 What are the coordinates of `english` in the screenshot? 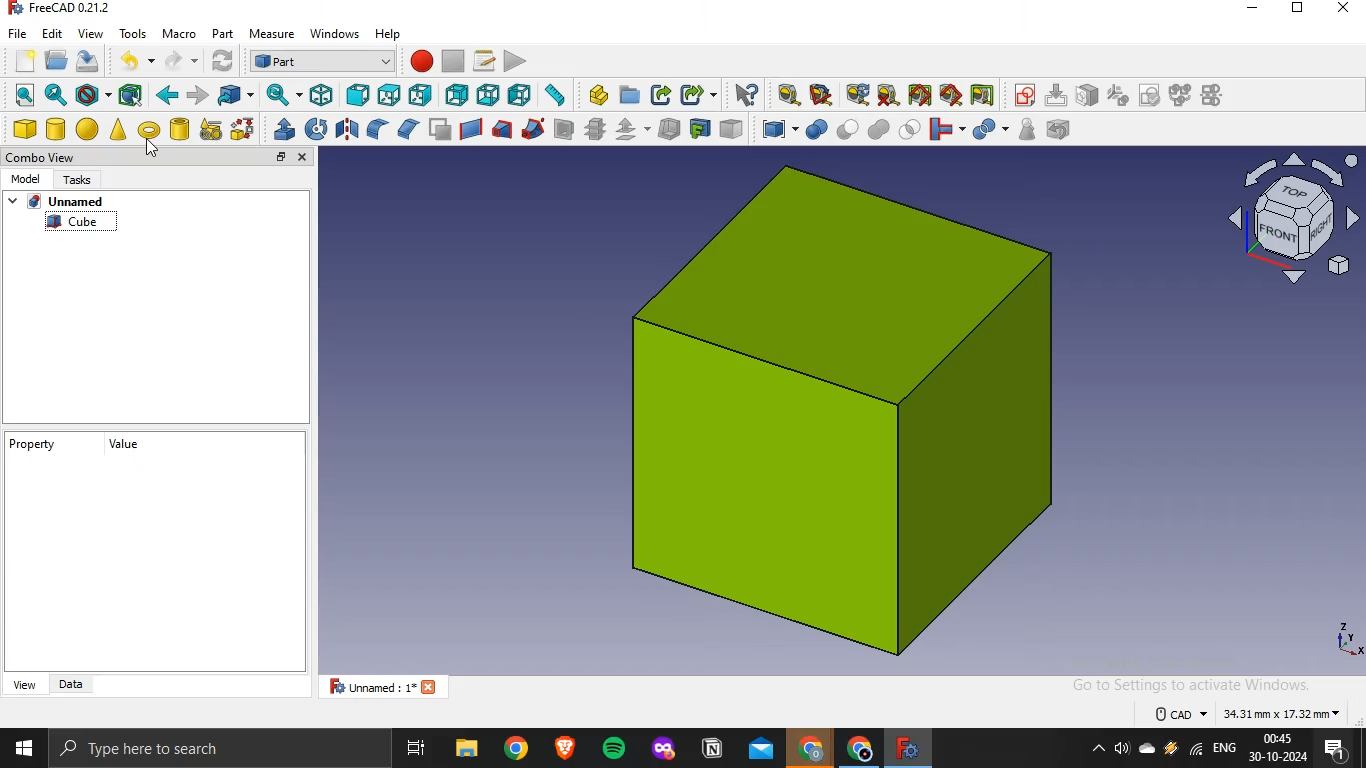 It's located at (1227, 751).